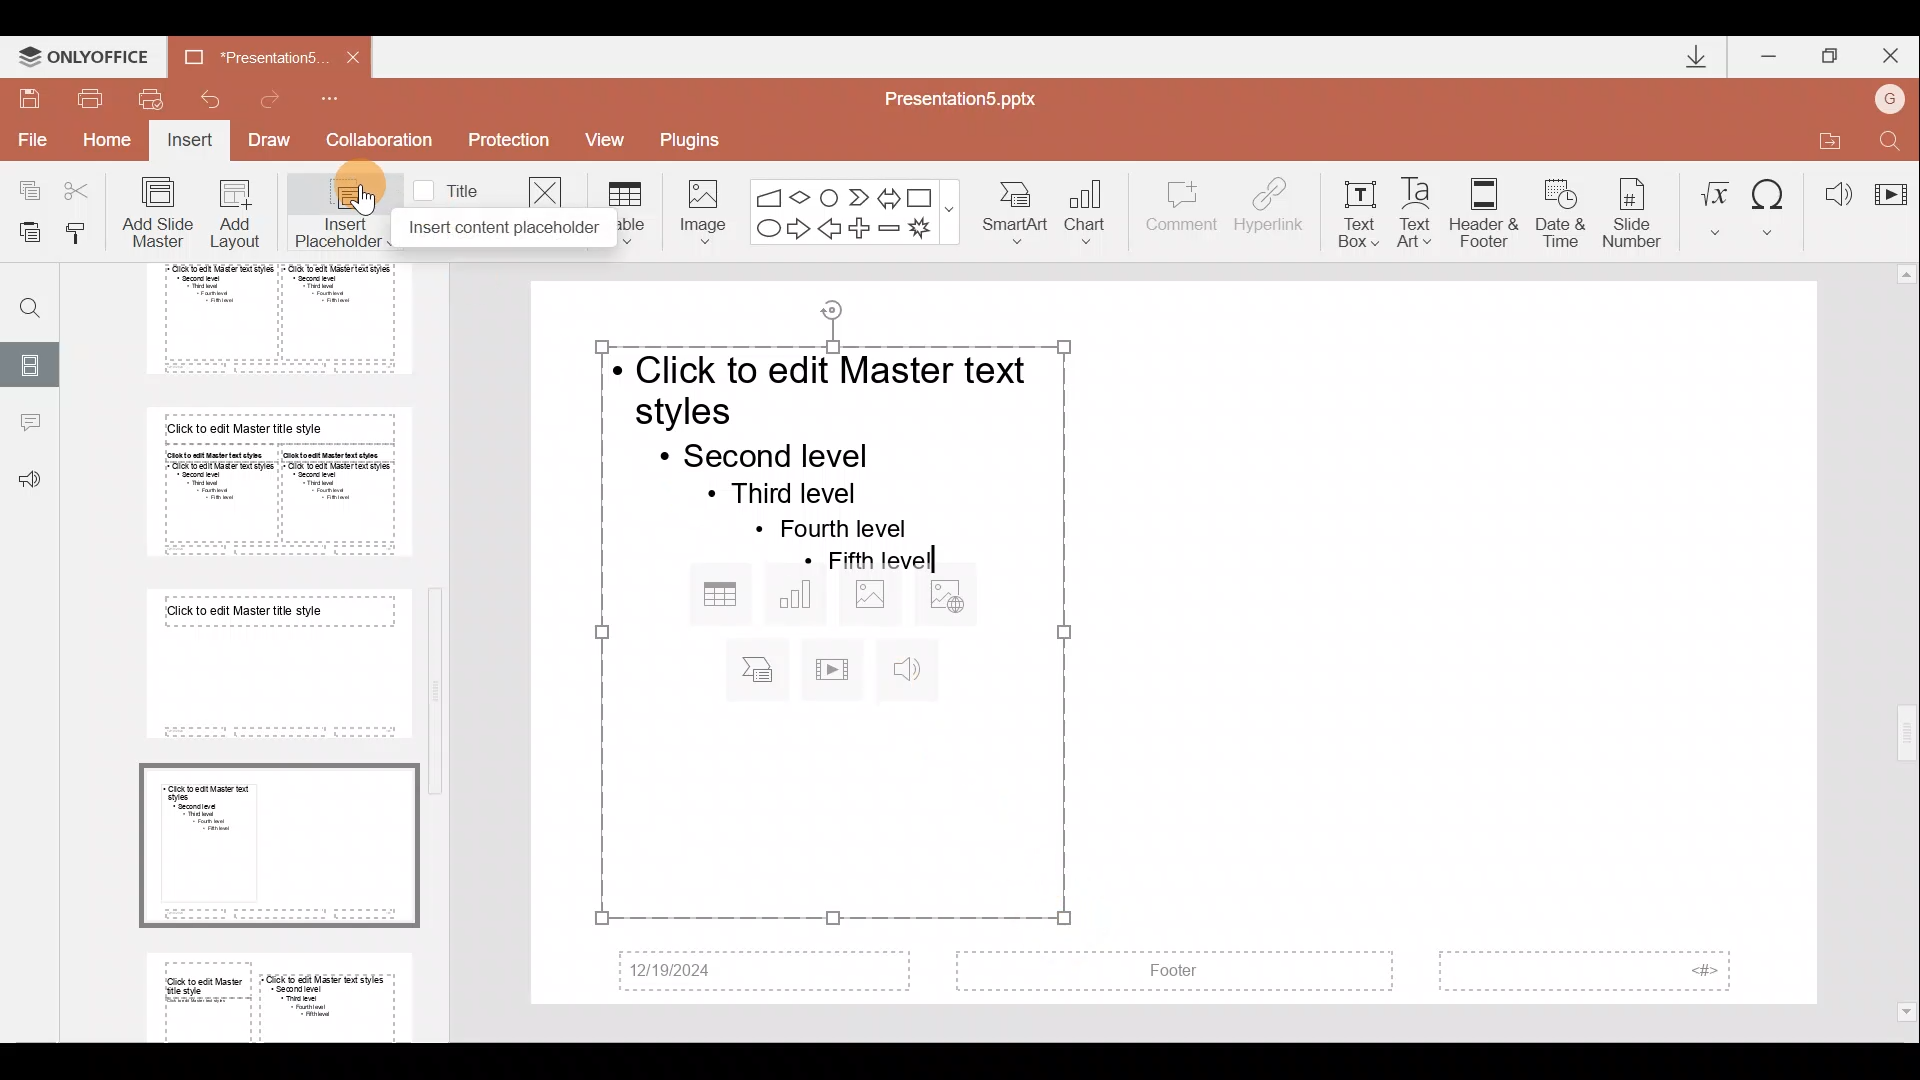 The width and height of the screenshot is (1920, 1080). What do you see at coordinates (803, 197) in the screenshot?
I see `Flow chart-decision` at bounding box center [803, 197].